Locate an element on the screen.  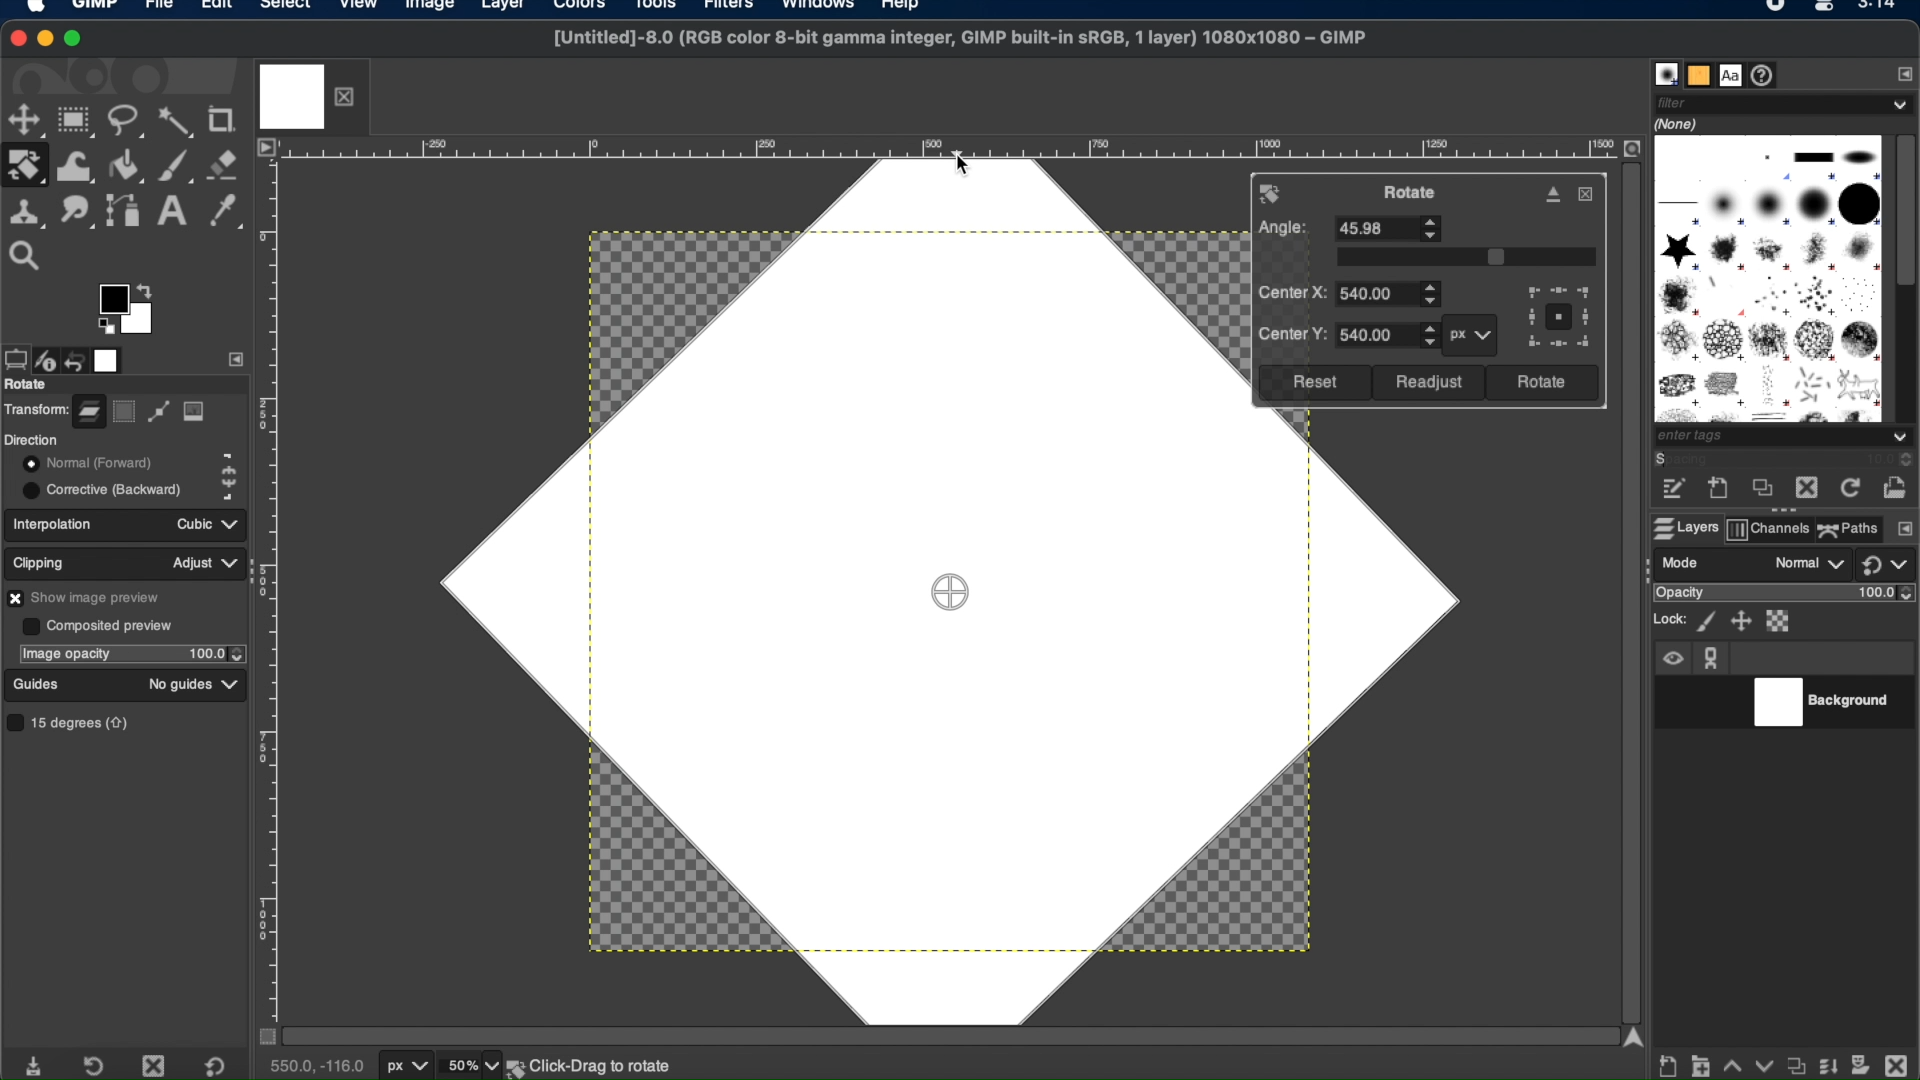
units of measurement is located at coordinates (409, 1067).